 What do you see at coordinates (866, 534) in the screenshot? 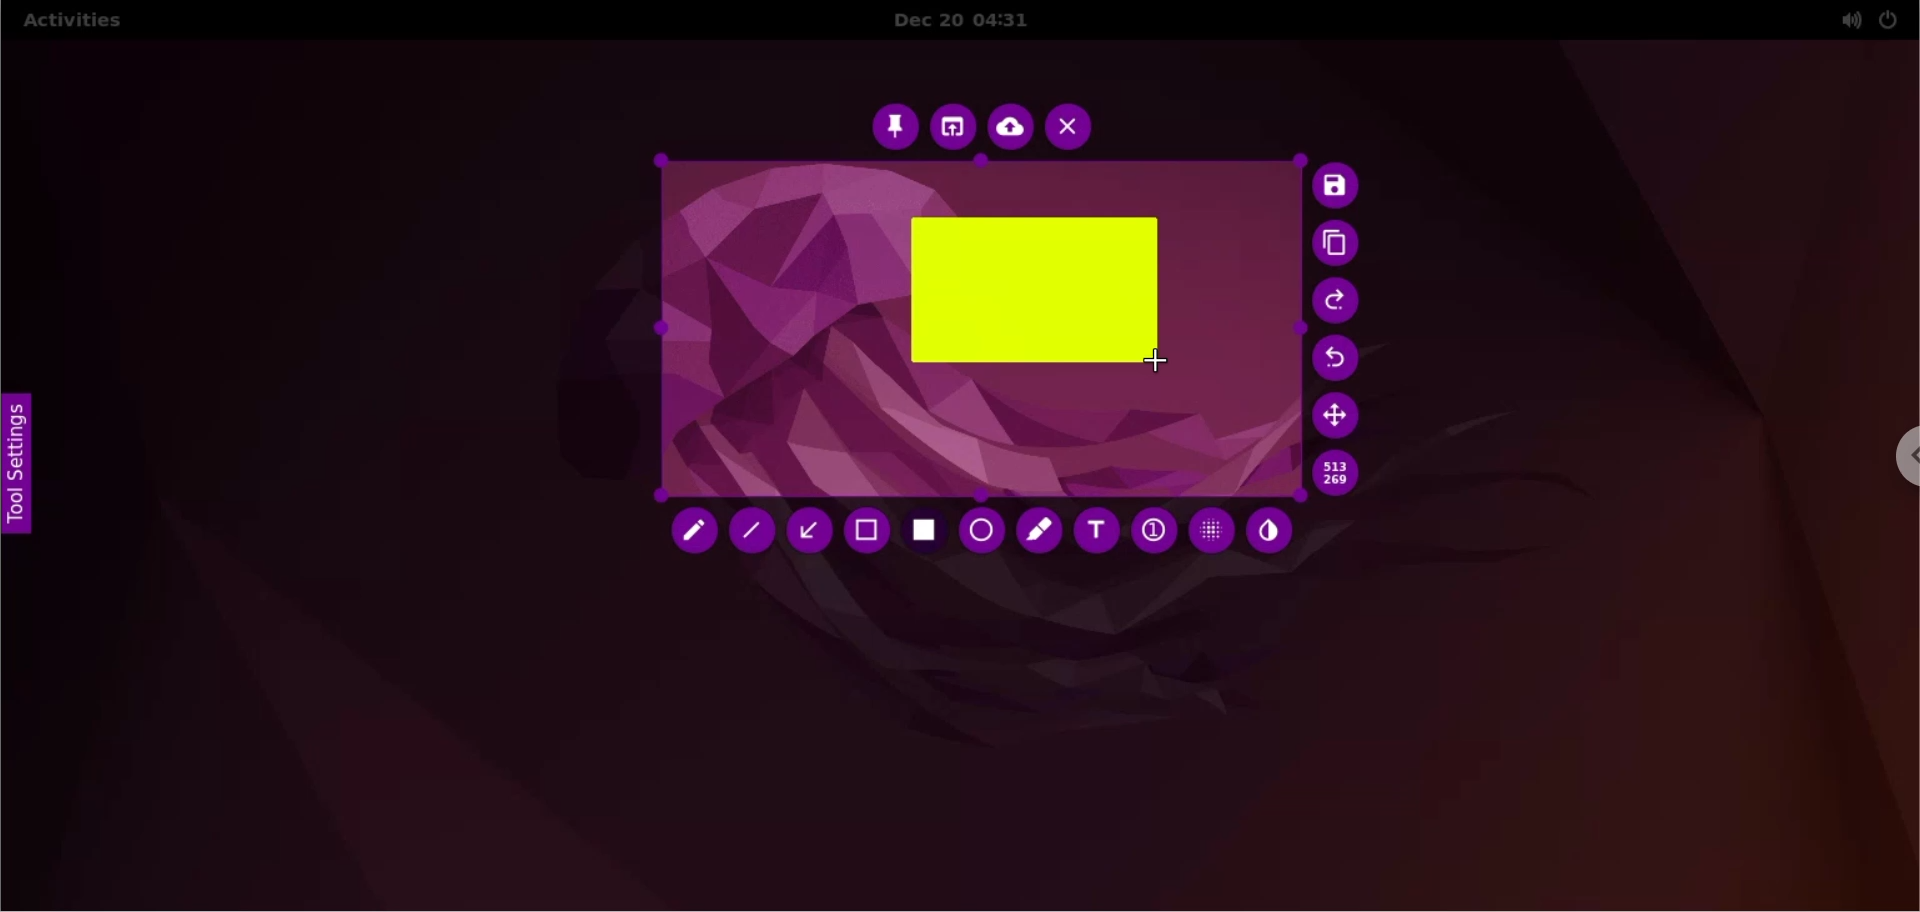
I see `selection tool` at bounding box center [866, 534].